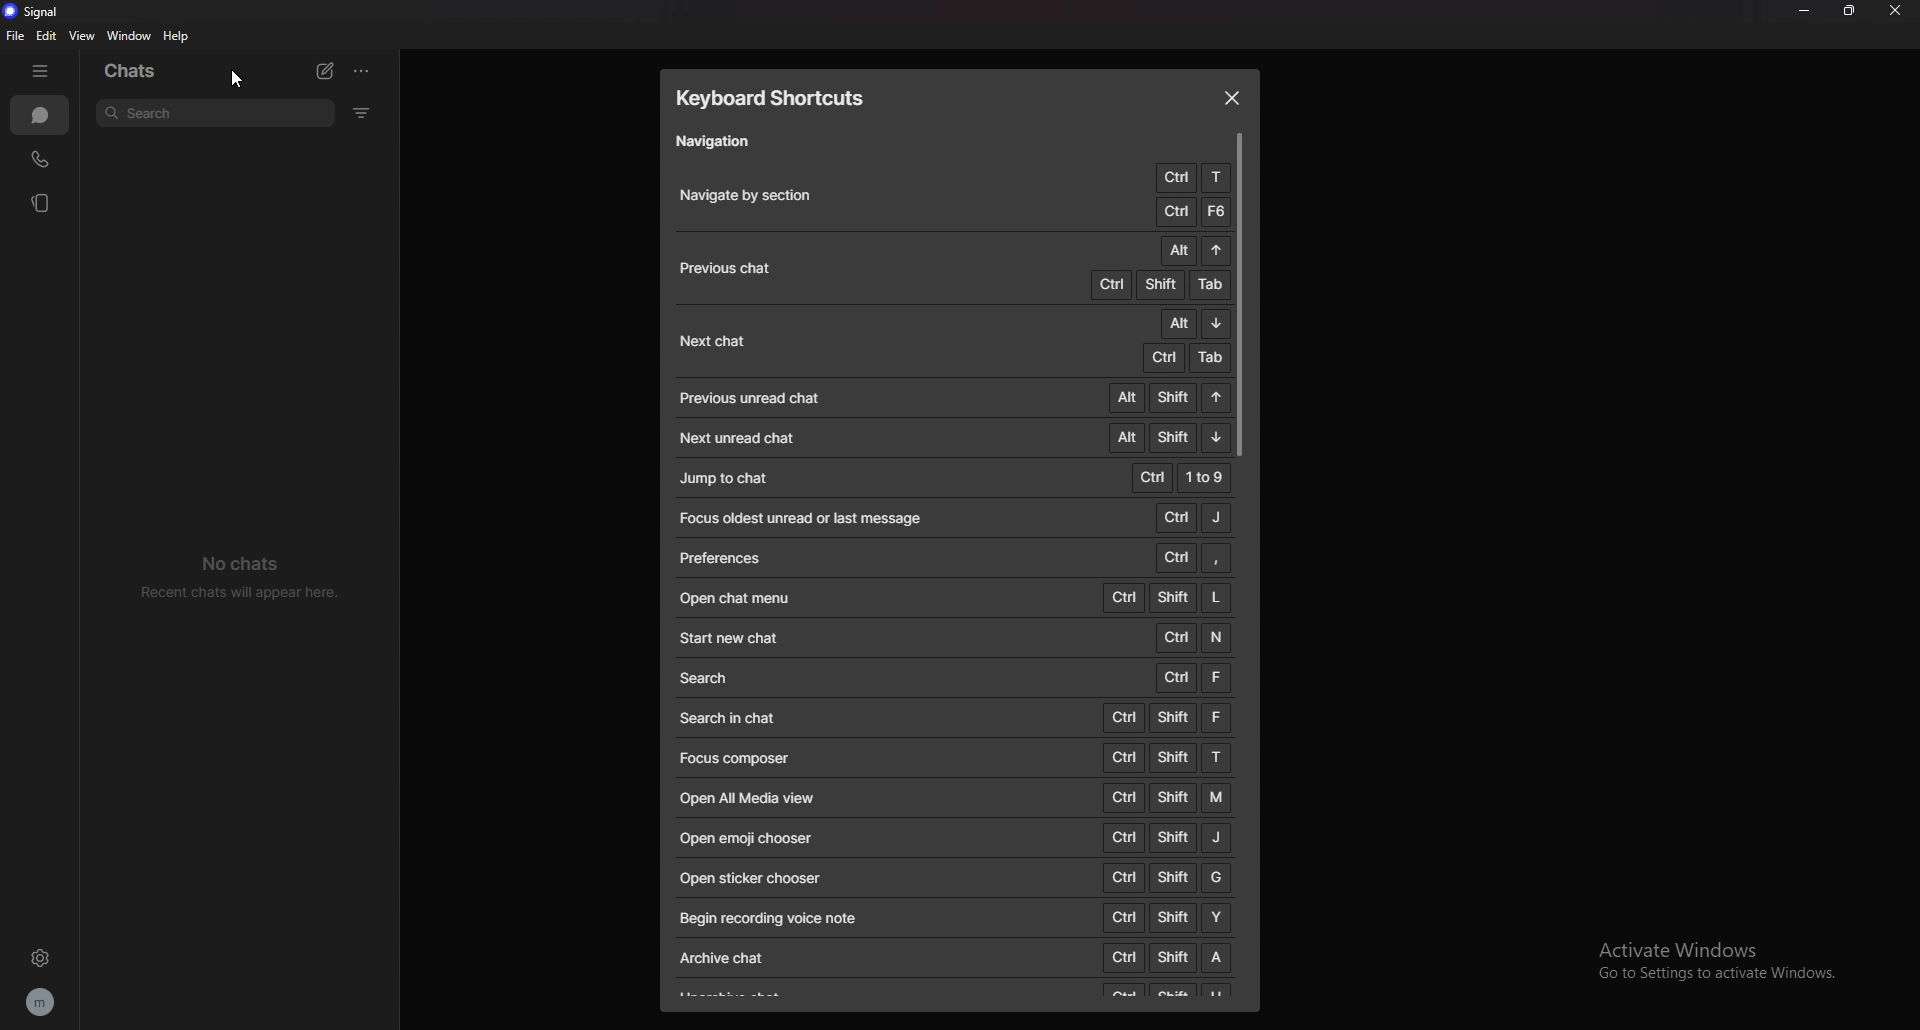 The image size is (1920, 1030). I want to click on CTRL + SHIFT + TAB, so click(1154, 285).